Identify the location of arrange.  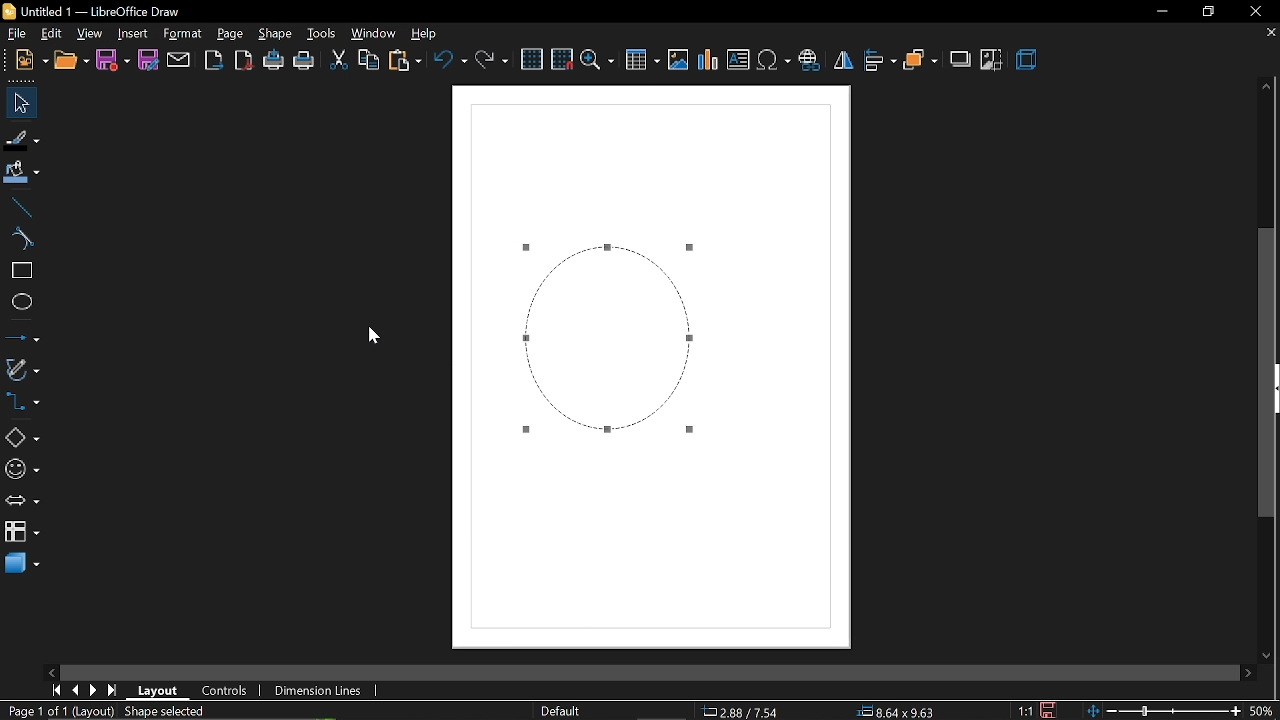
(921, 59).